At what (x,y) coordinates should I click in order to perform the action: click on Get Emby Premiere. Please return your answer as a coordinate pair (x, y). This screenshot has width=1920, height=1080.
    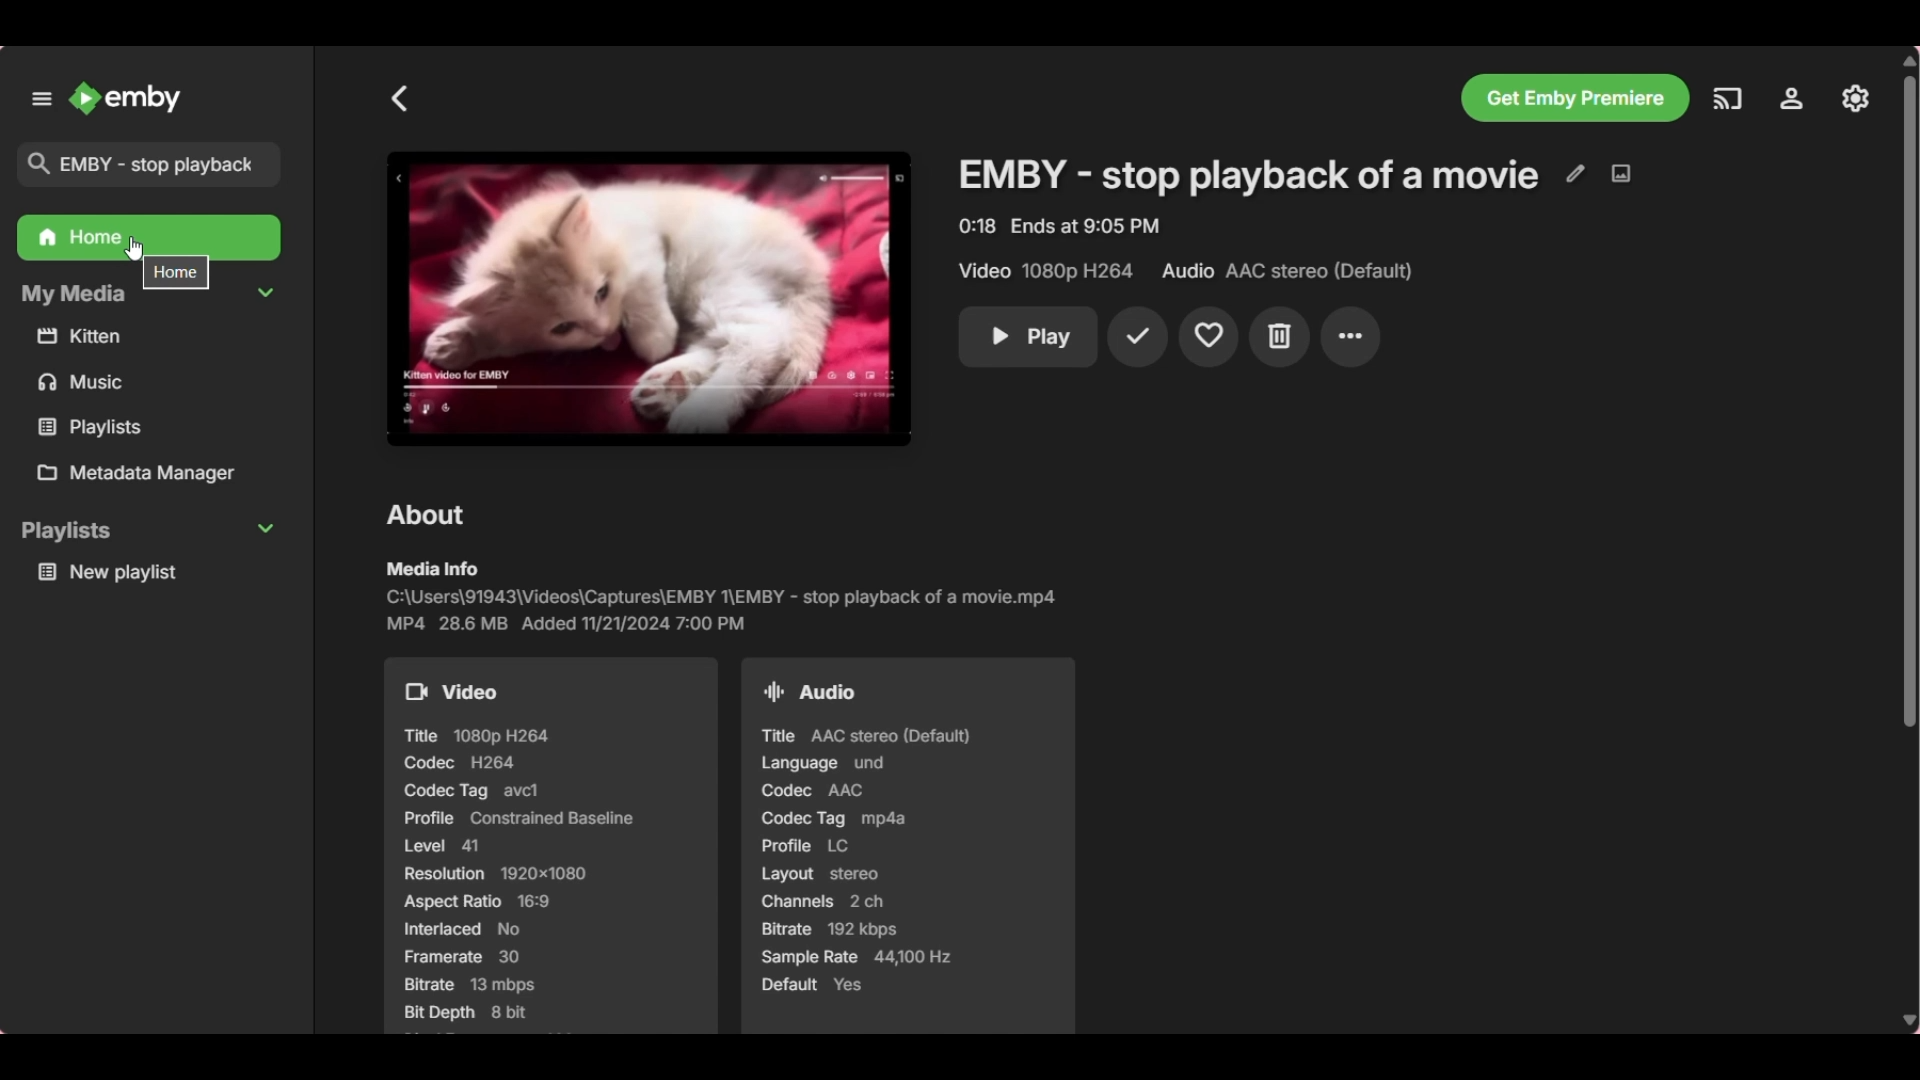
    Looking at the image, I should click on (1575, 98).